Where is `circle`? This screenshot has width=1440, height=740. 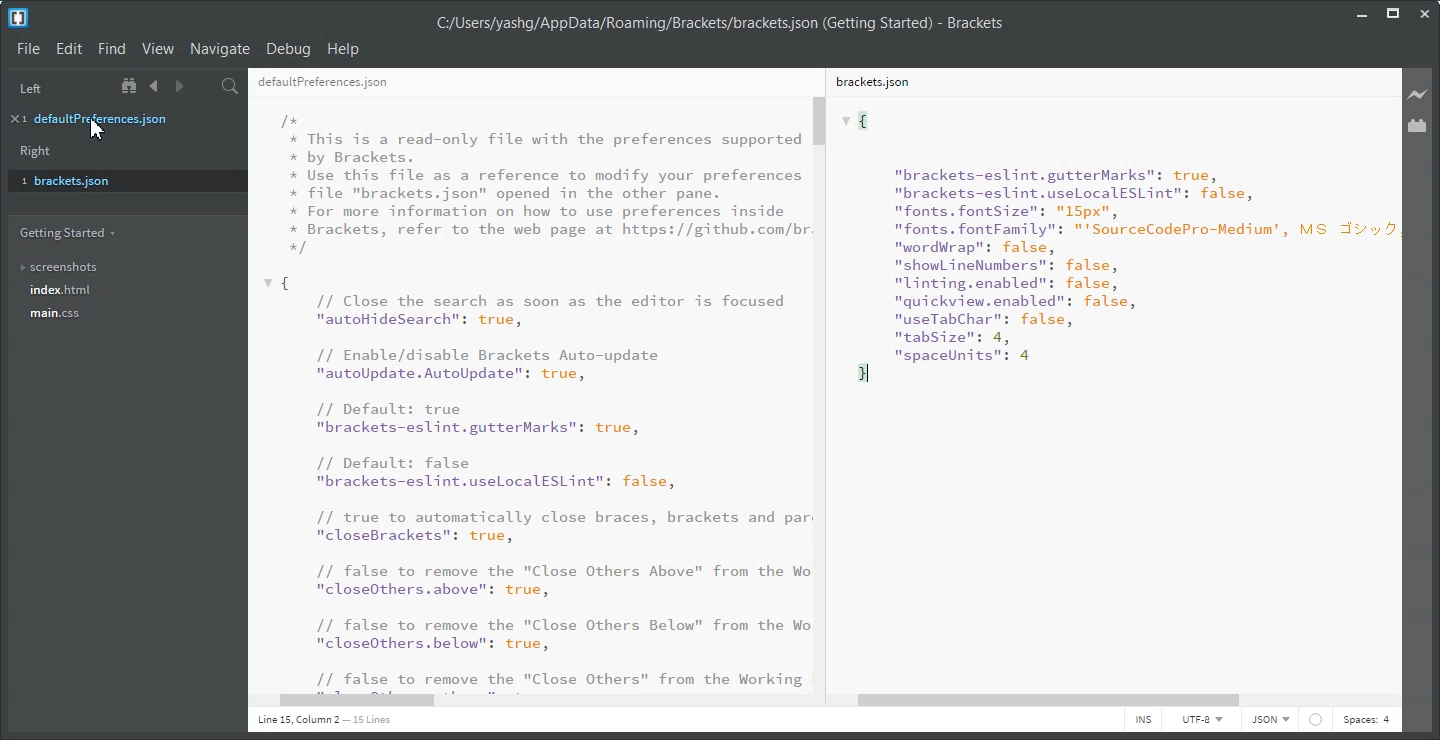
circle is located at coordinates (1315, 722).